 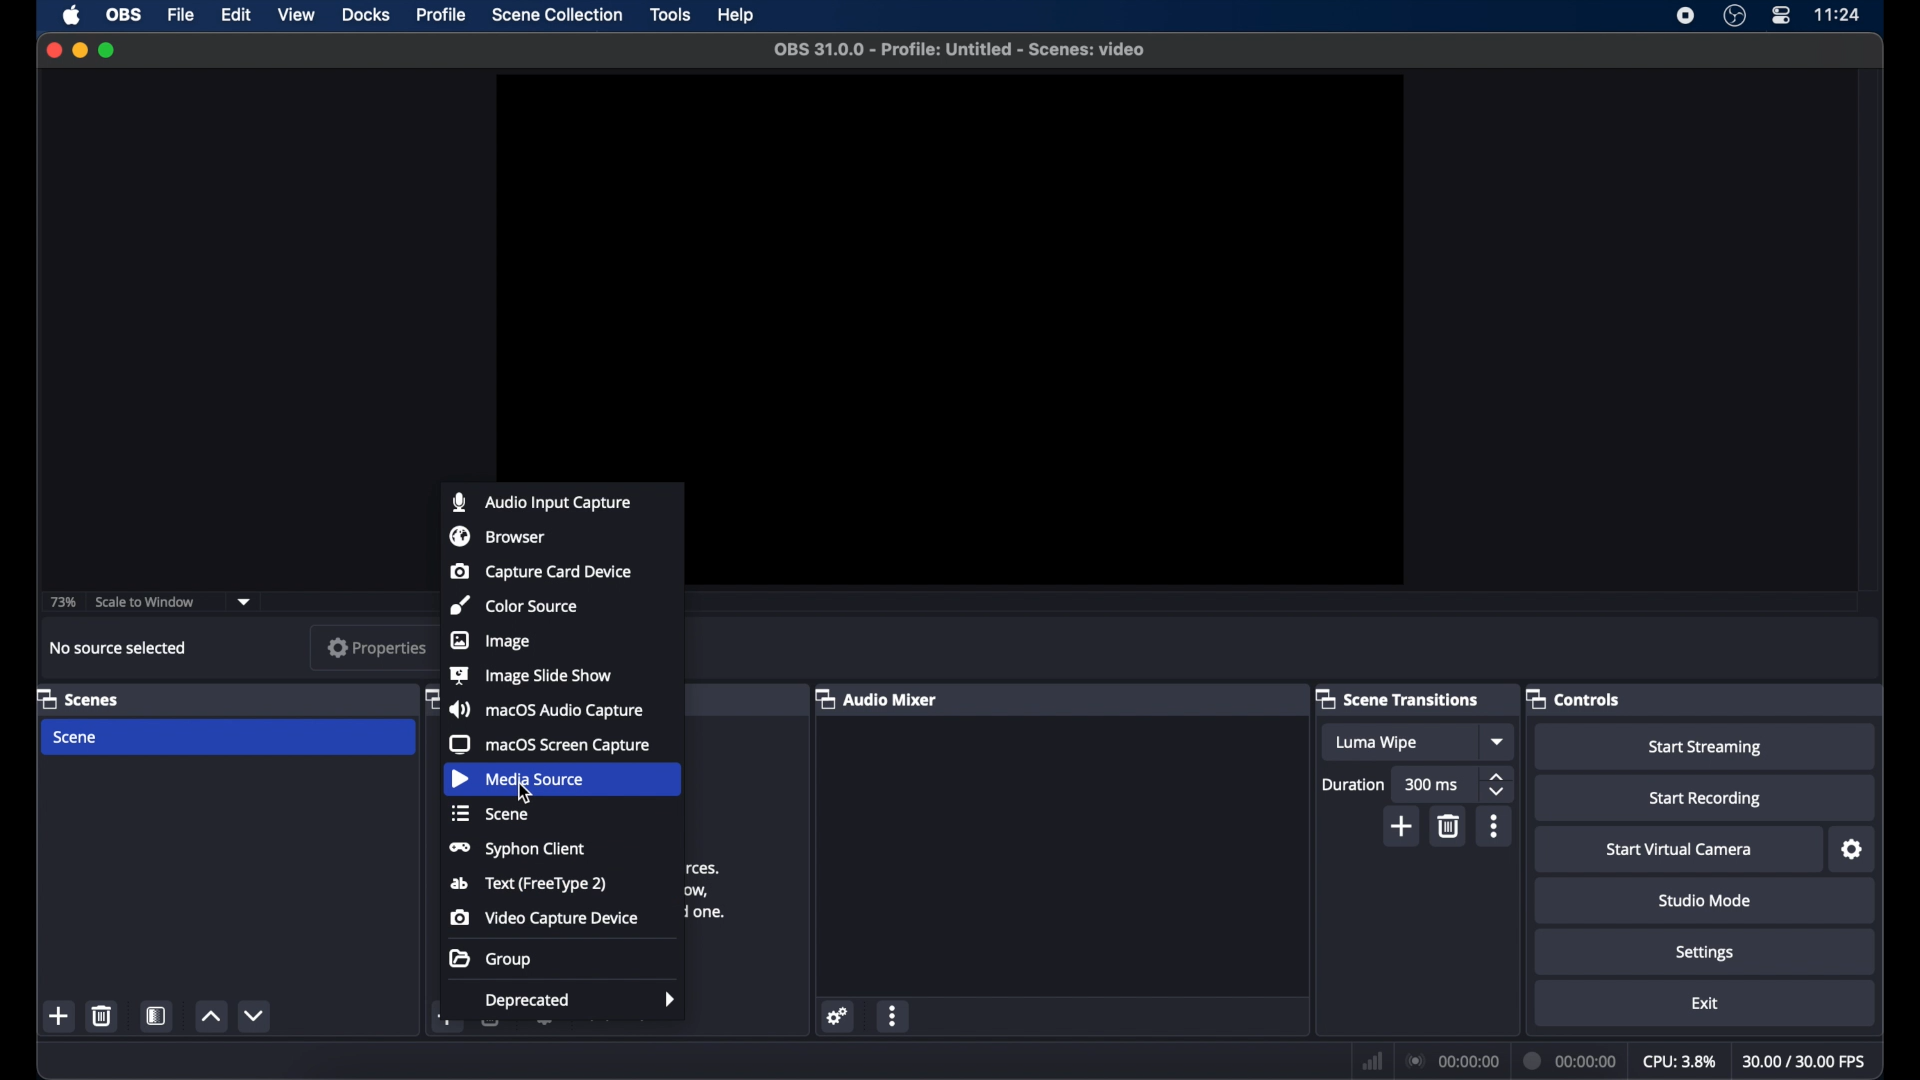 What do you see at coordinates (528, 794) in the screenshot?
I see `cursor` at bounding box center [528, 794].